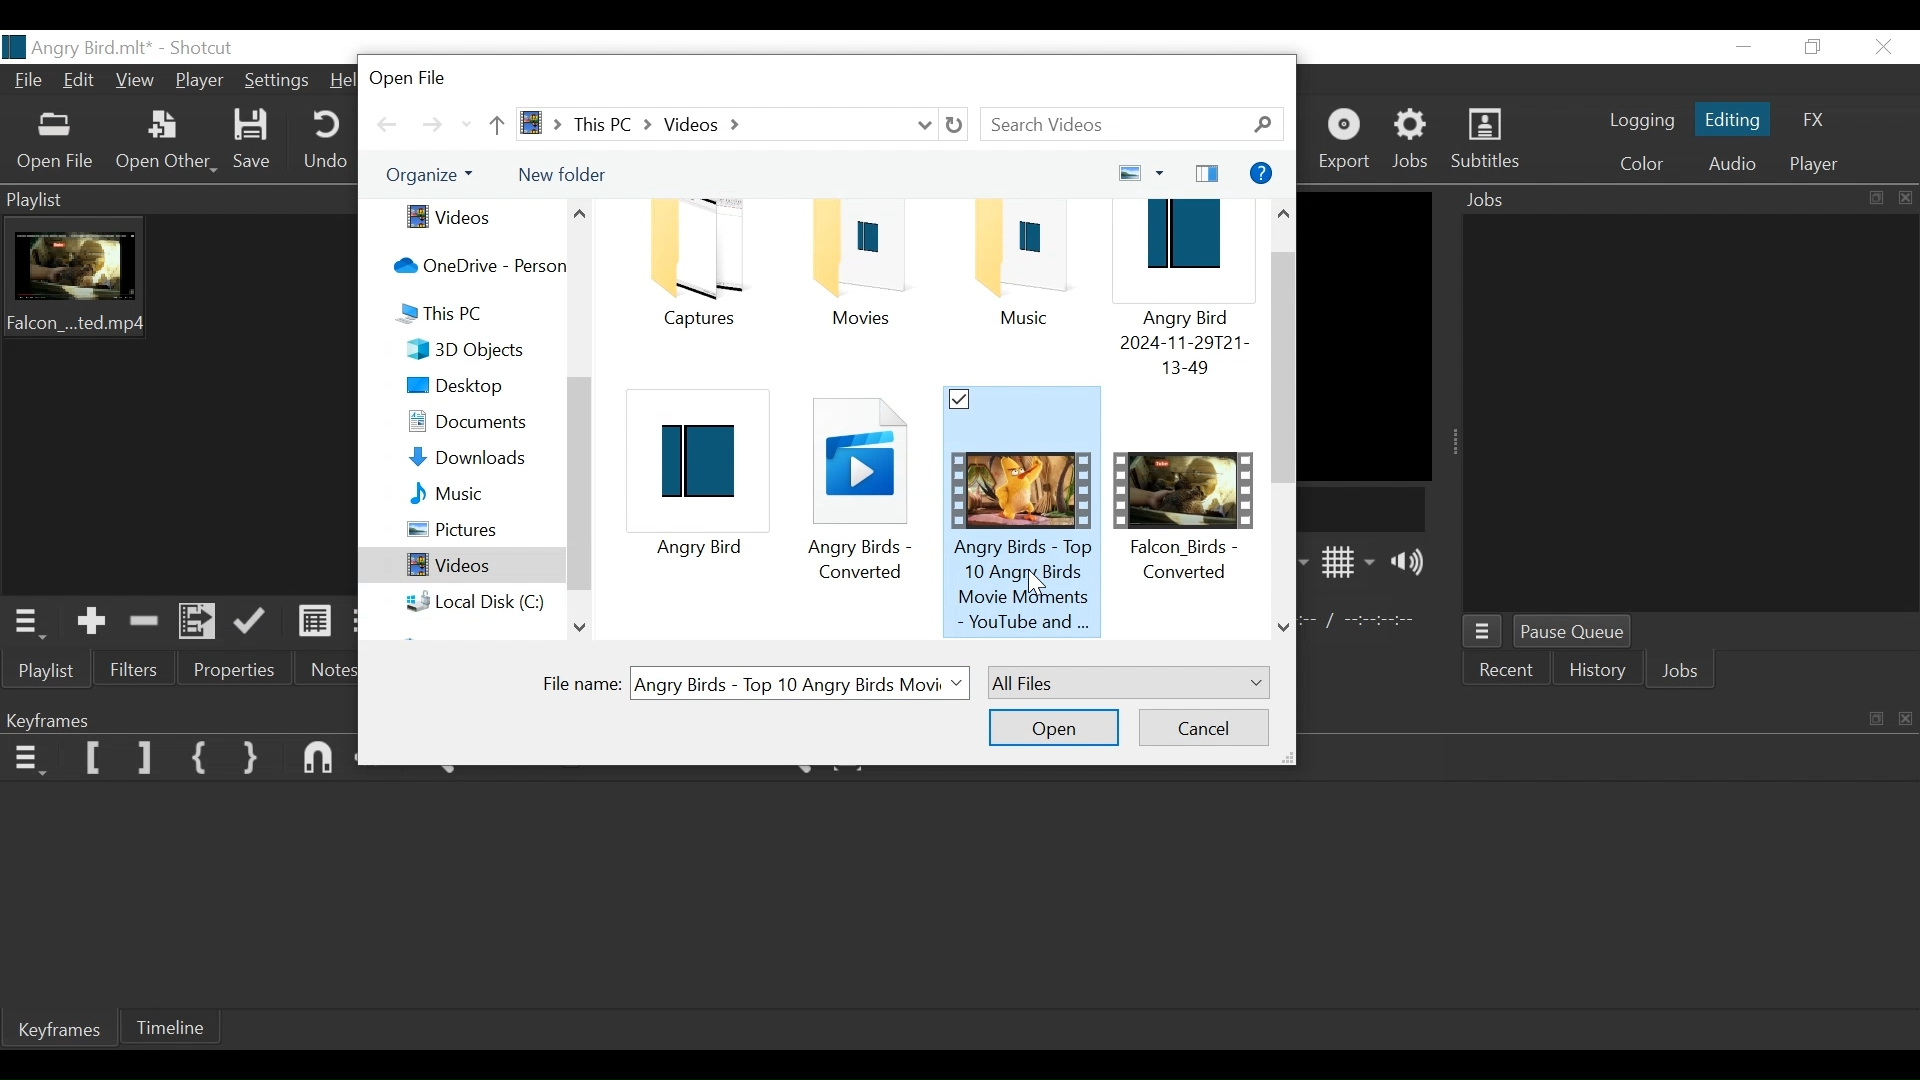 Image resolution: width=1920 pixels, height=1080 pixels. Describe the element at coordinates (130, 668) in the screenshot. I see `Filter` at that location.